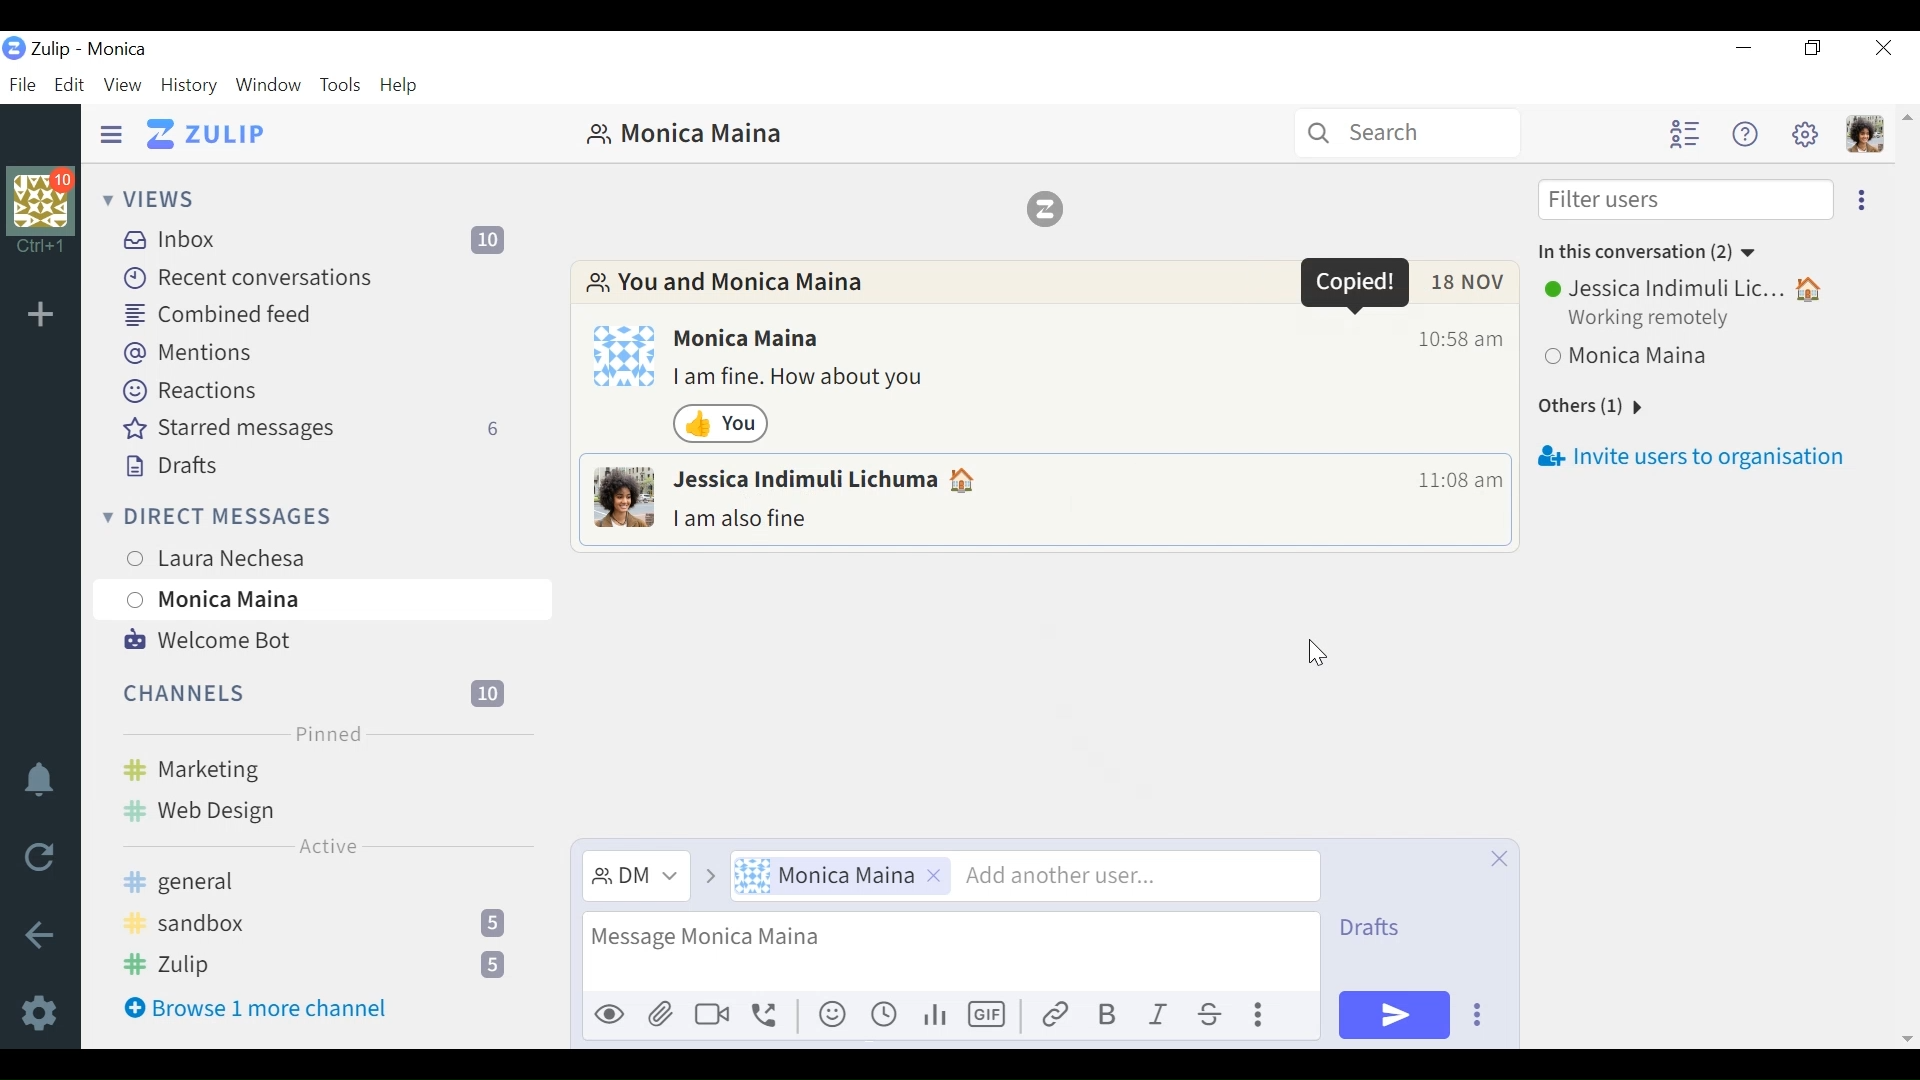 This screenshot has width=1920, height=1080. What do you see at coordinates (317, 884) in the screenshot?
I see `general` at bounding box center [317, 884].